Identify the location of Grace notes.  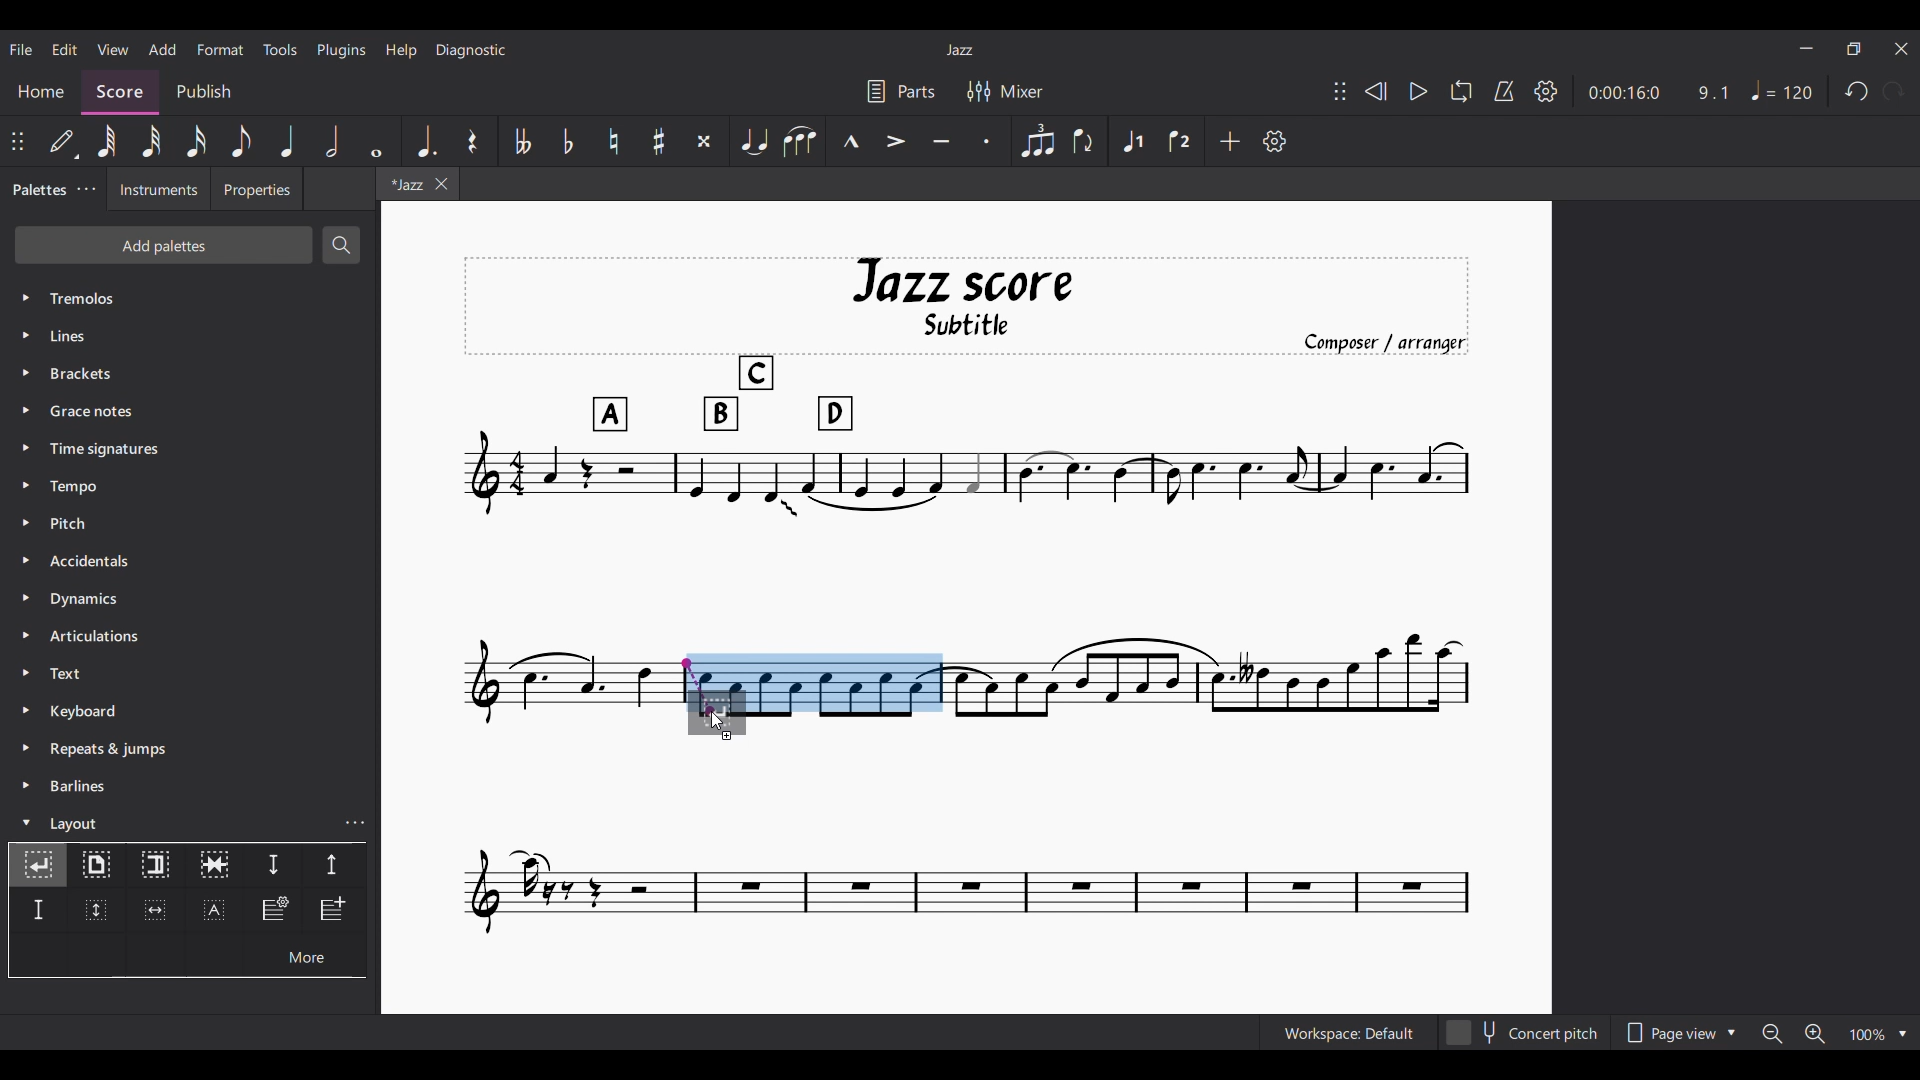
(190, 411).